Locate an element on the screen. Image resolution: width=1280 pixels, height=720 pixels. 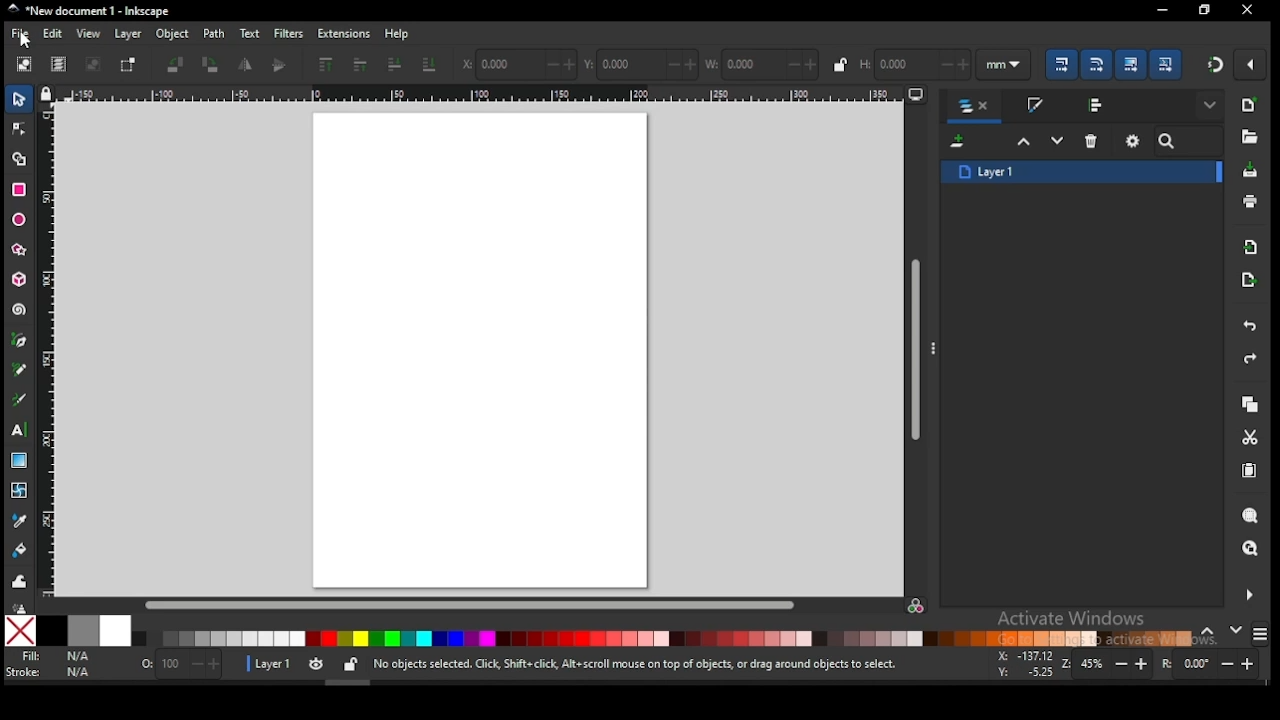
object is located at coordinates (173, 35).